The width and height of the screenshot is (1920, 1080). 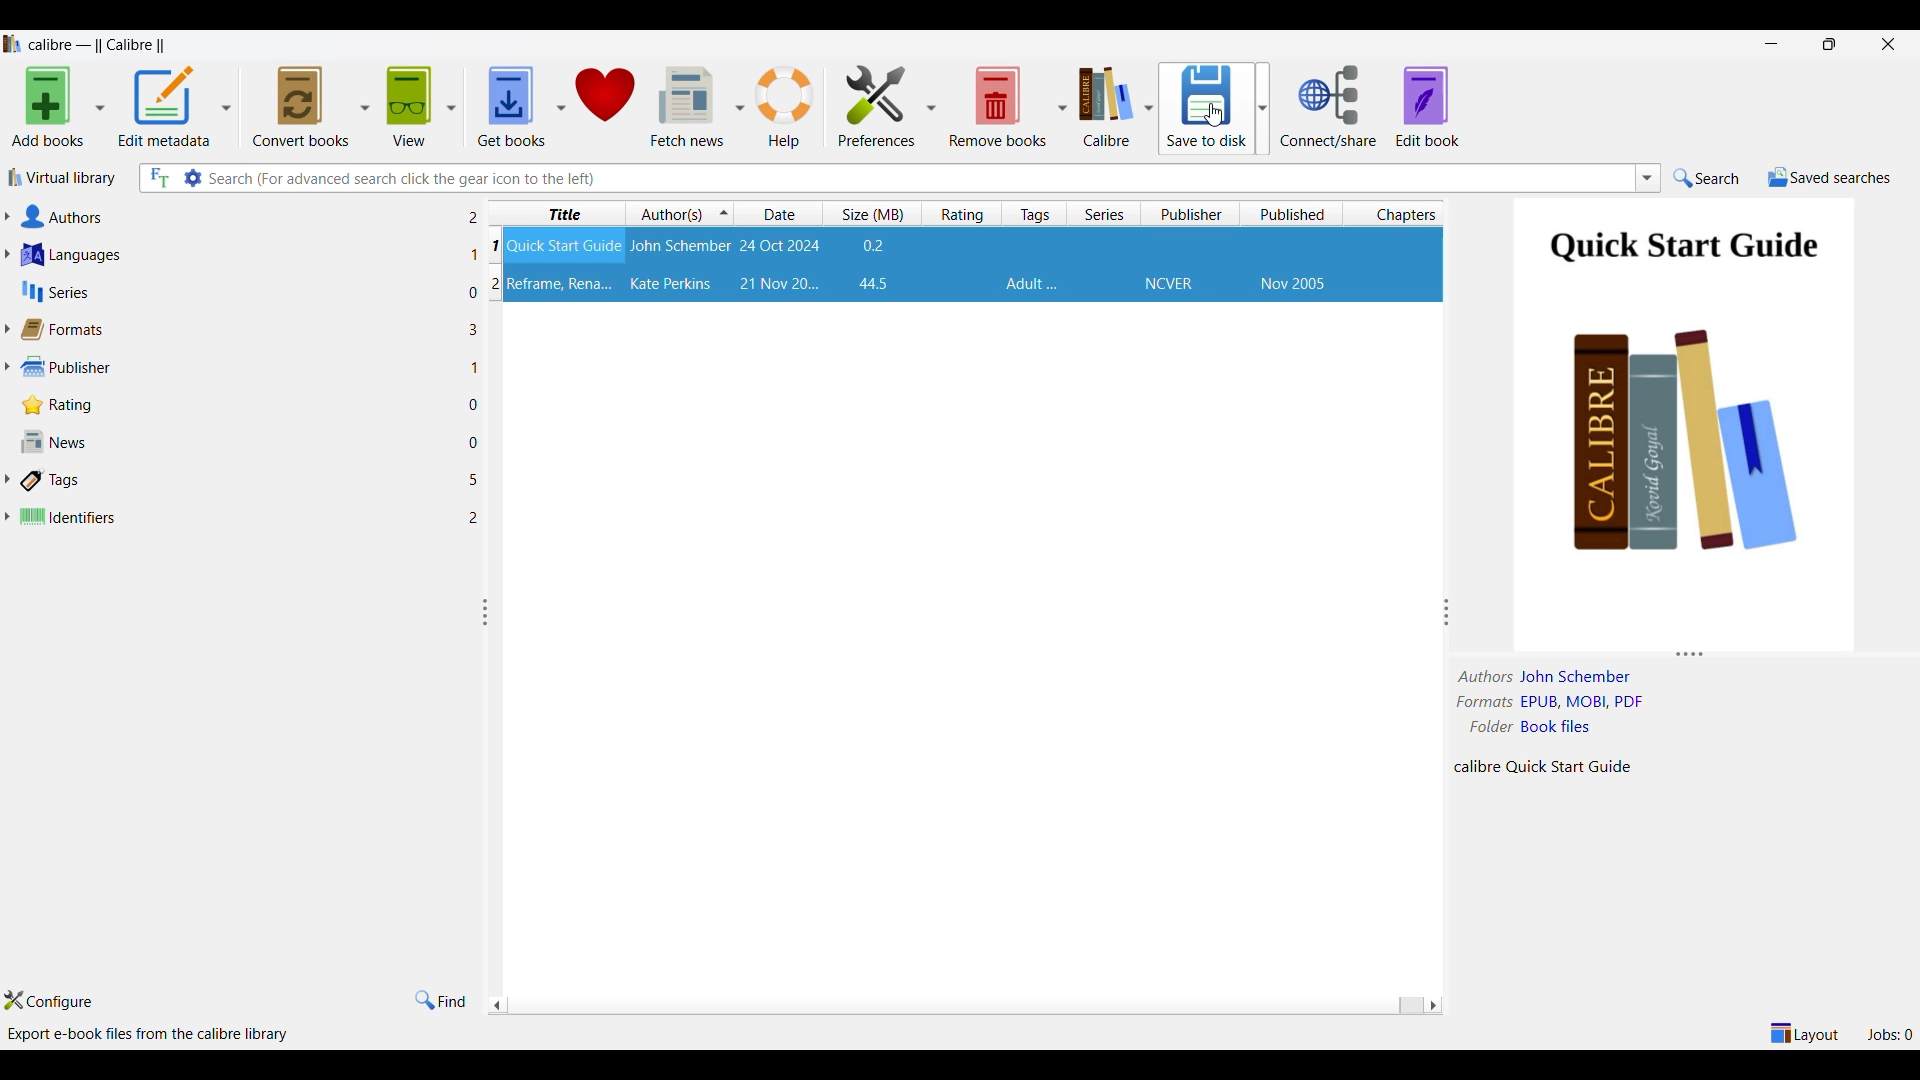 What do you see at coordinates (225, 255) in the screenshot?
I see `Languages` at bounding box center [225, 255].